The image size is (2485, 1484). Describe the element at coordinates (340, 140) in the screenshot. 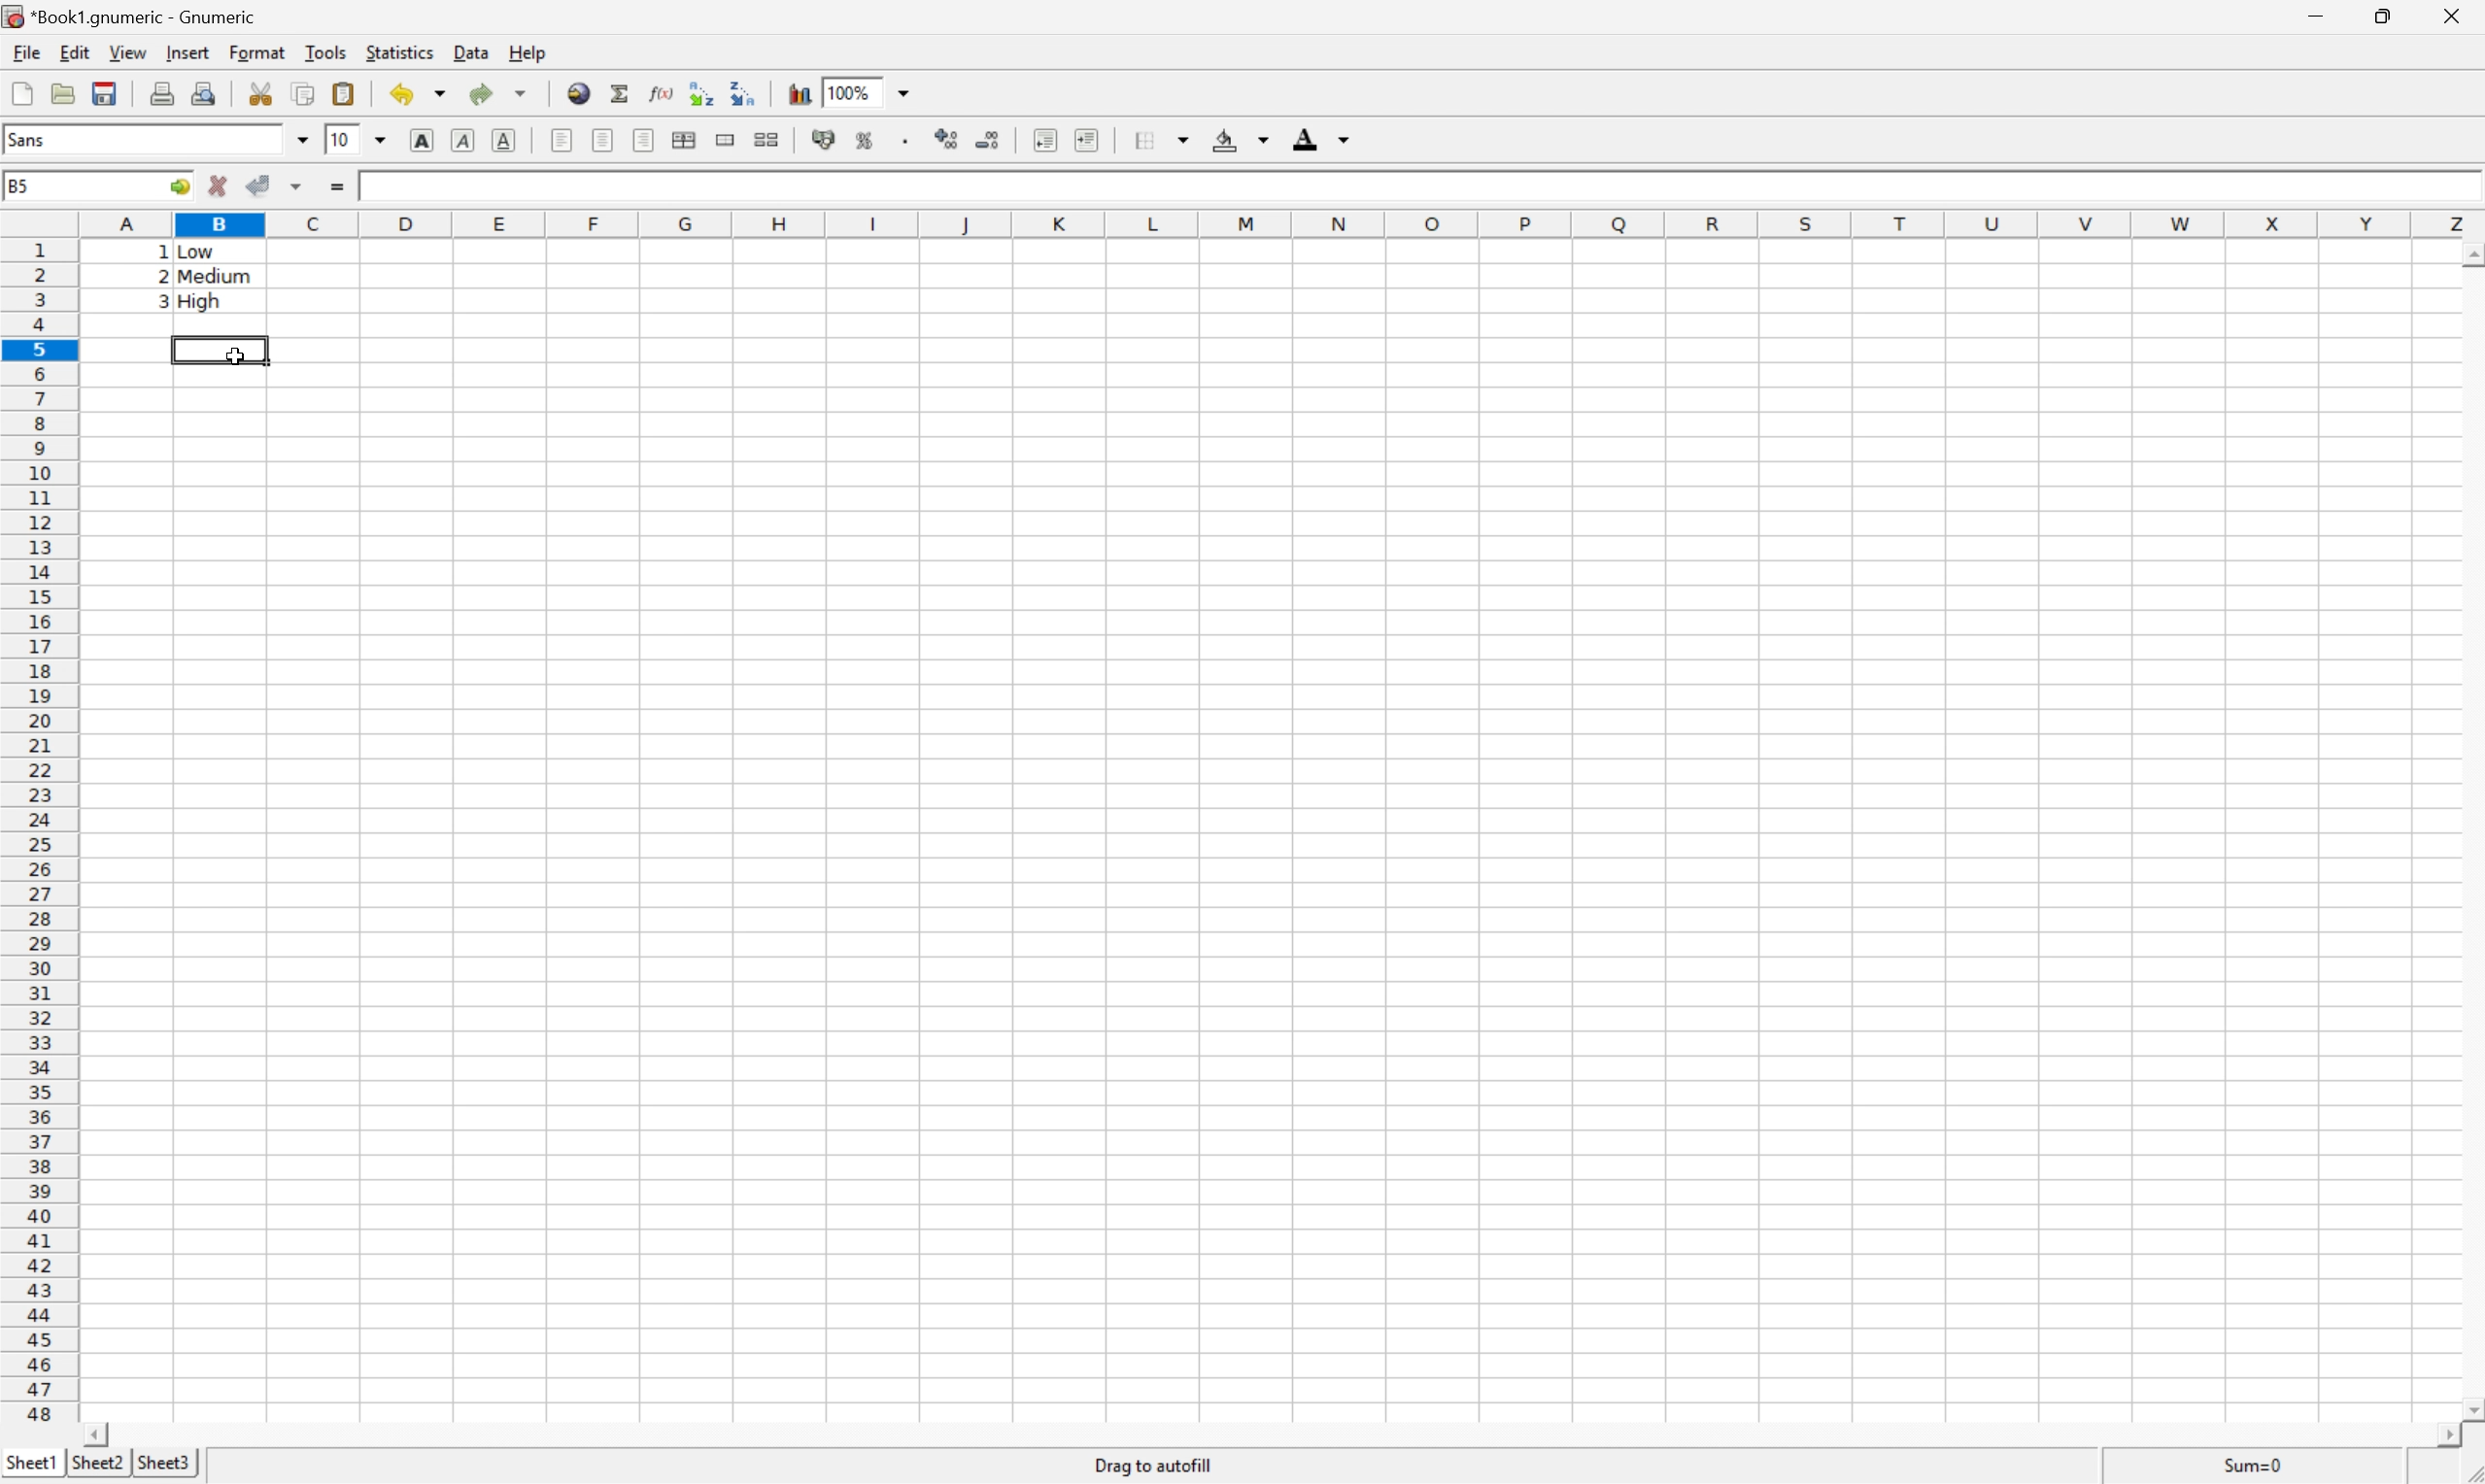

I see `10` at that location.